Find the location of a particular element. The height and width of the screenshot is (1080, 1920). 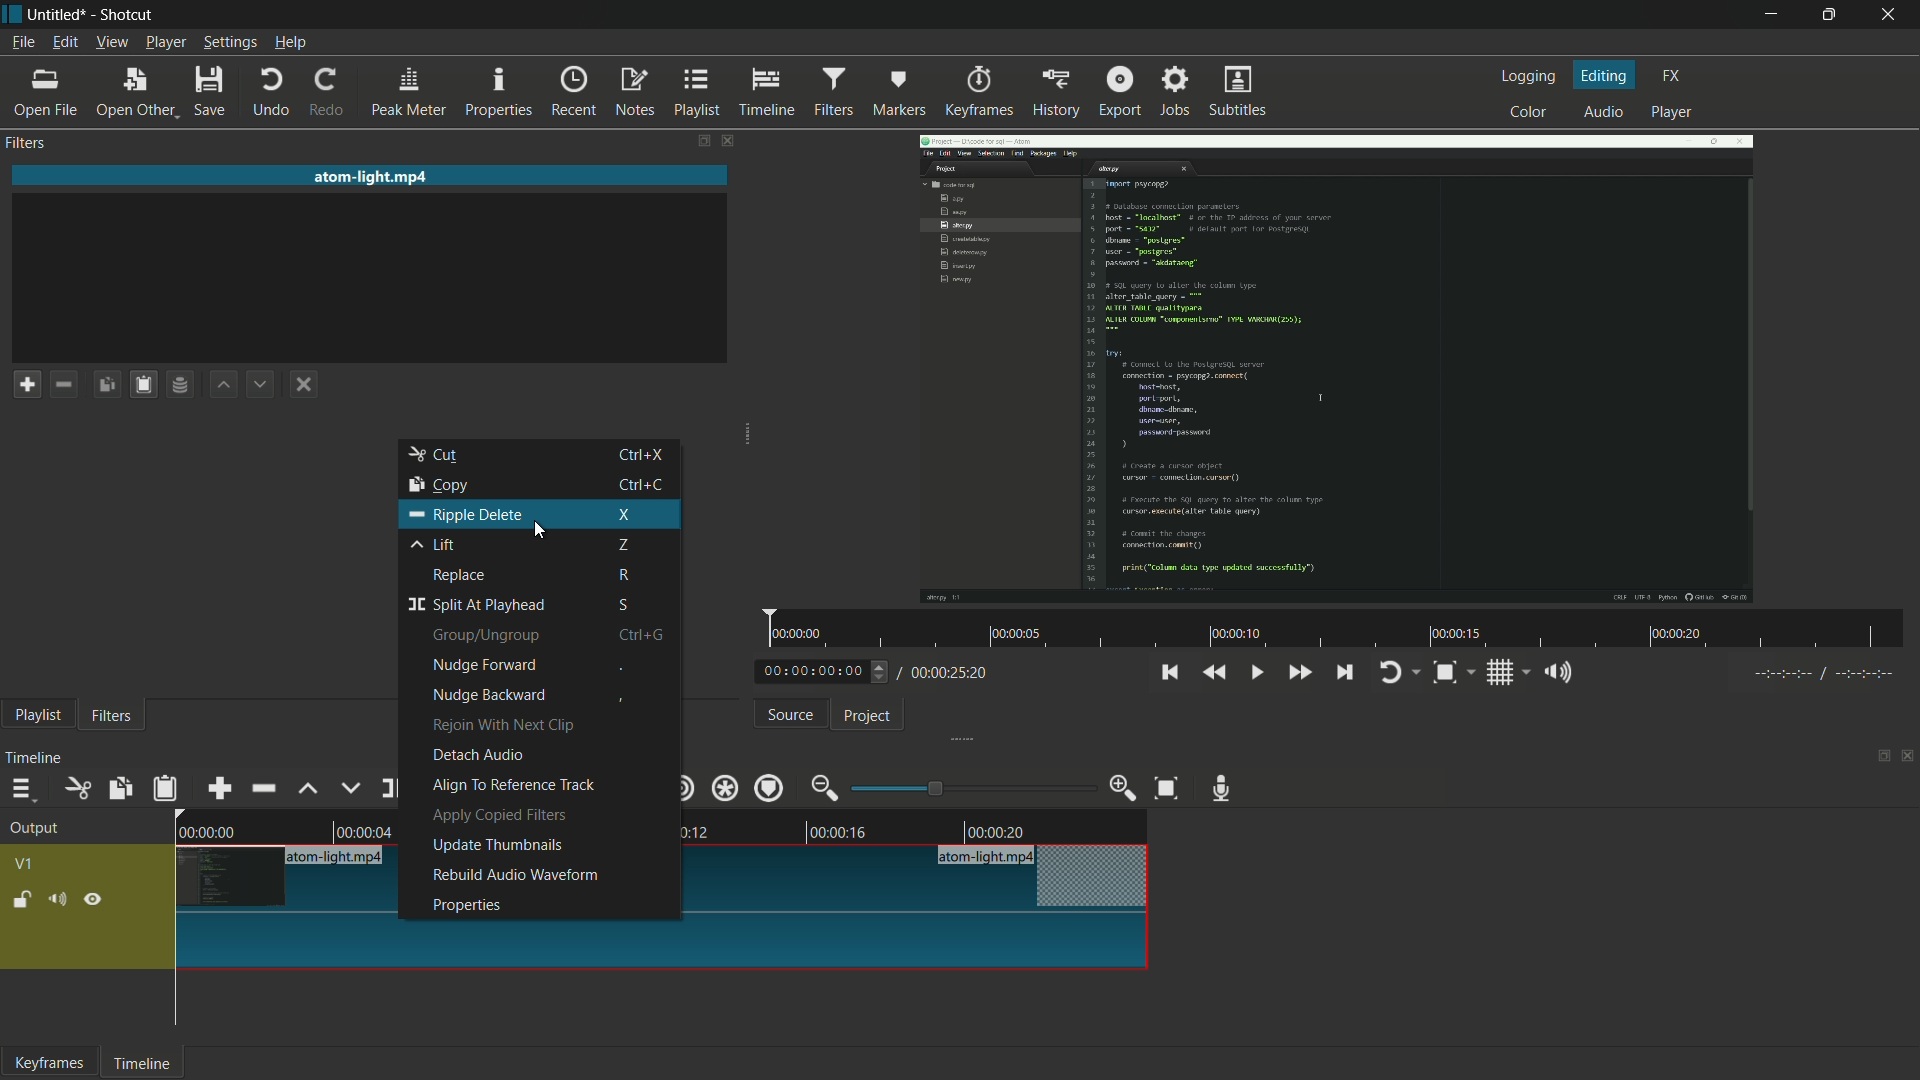

filters is located at coordinates (25, 144).